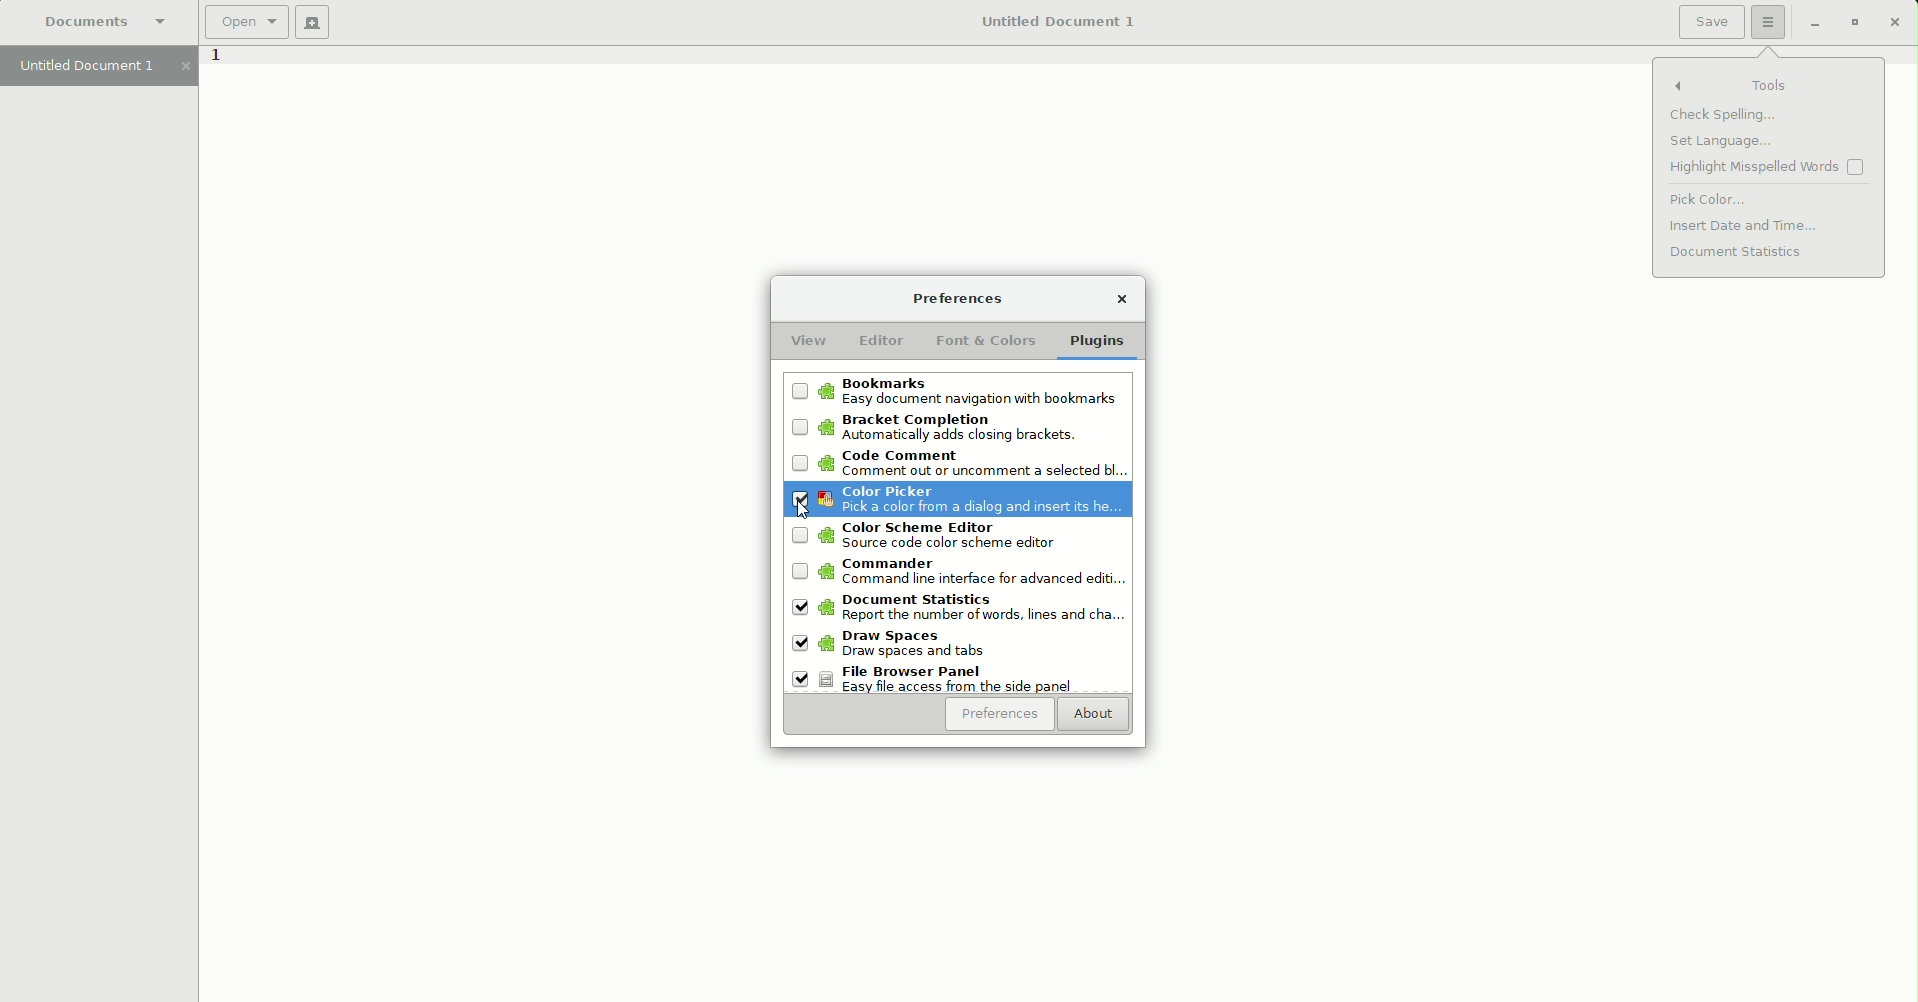 The width and height of the screenshot is (1918, 1002). I want to click on Documents, so click(106, 22).